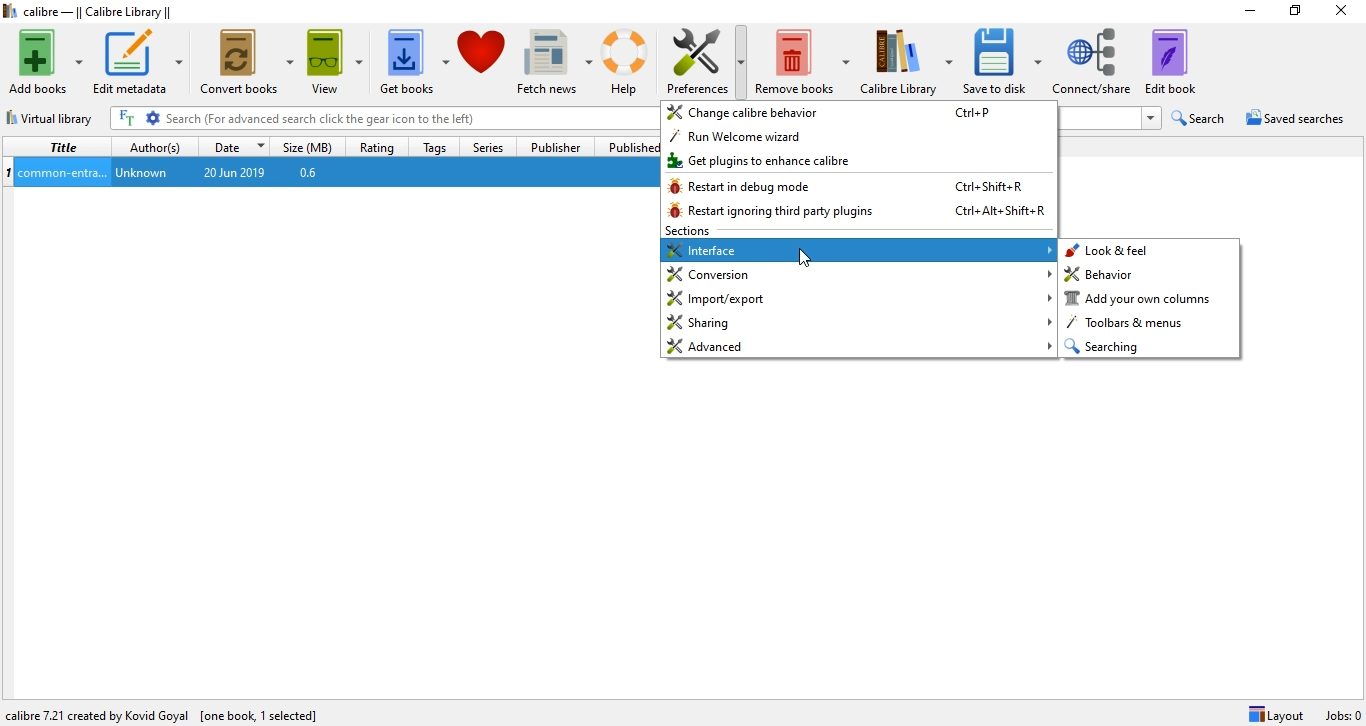 The height and width of the screenshot is (726, 1366). I want to click on , so click(907, 57).